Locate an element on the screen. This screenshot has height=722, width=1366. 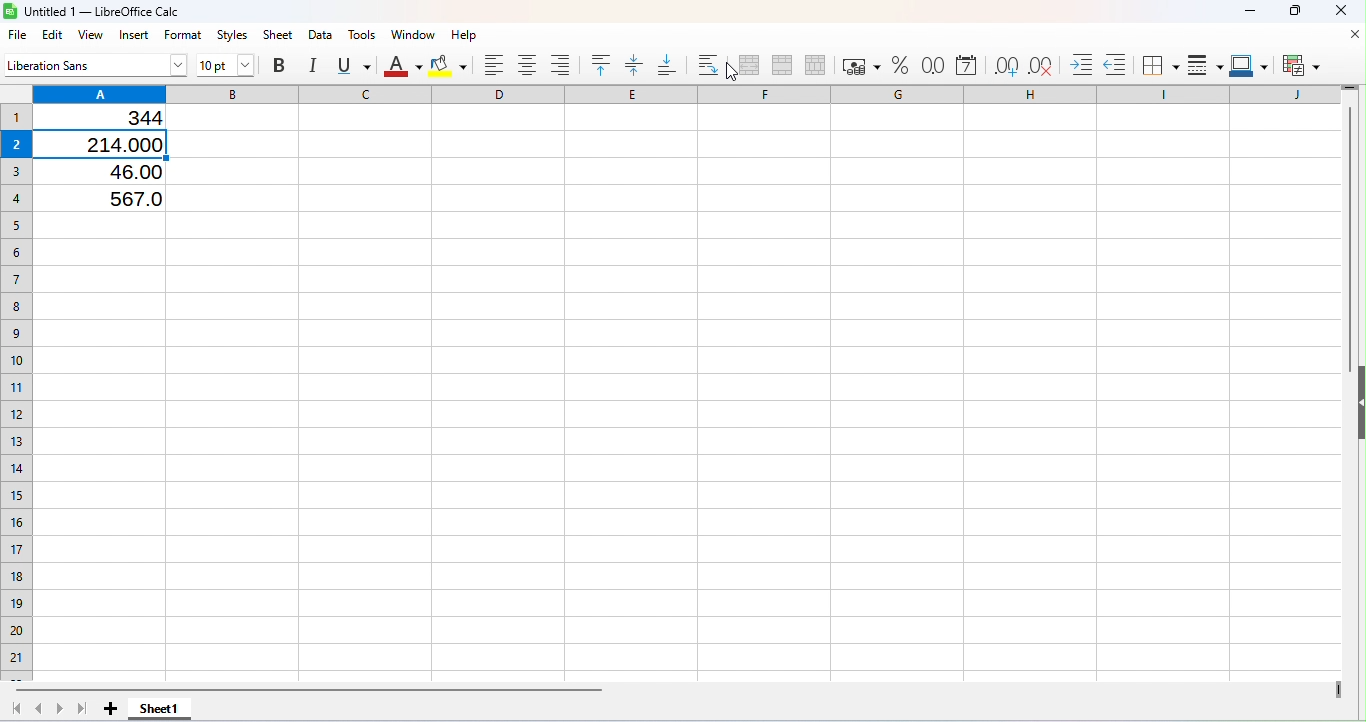
Cursor is located at coordinates (729, 70).